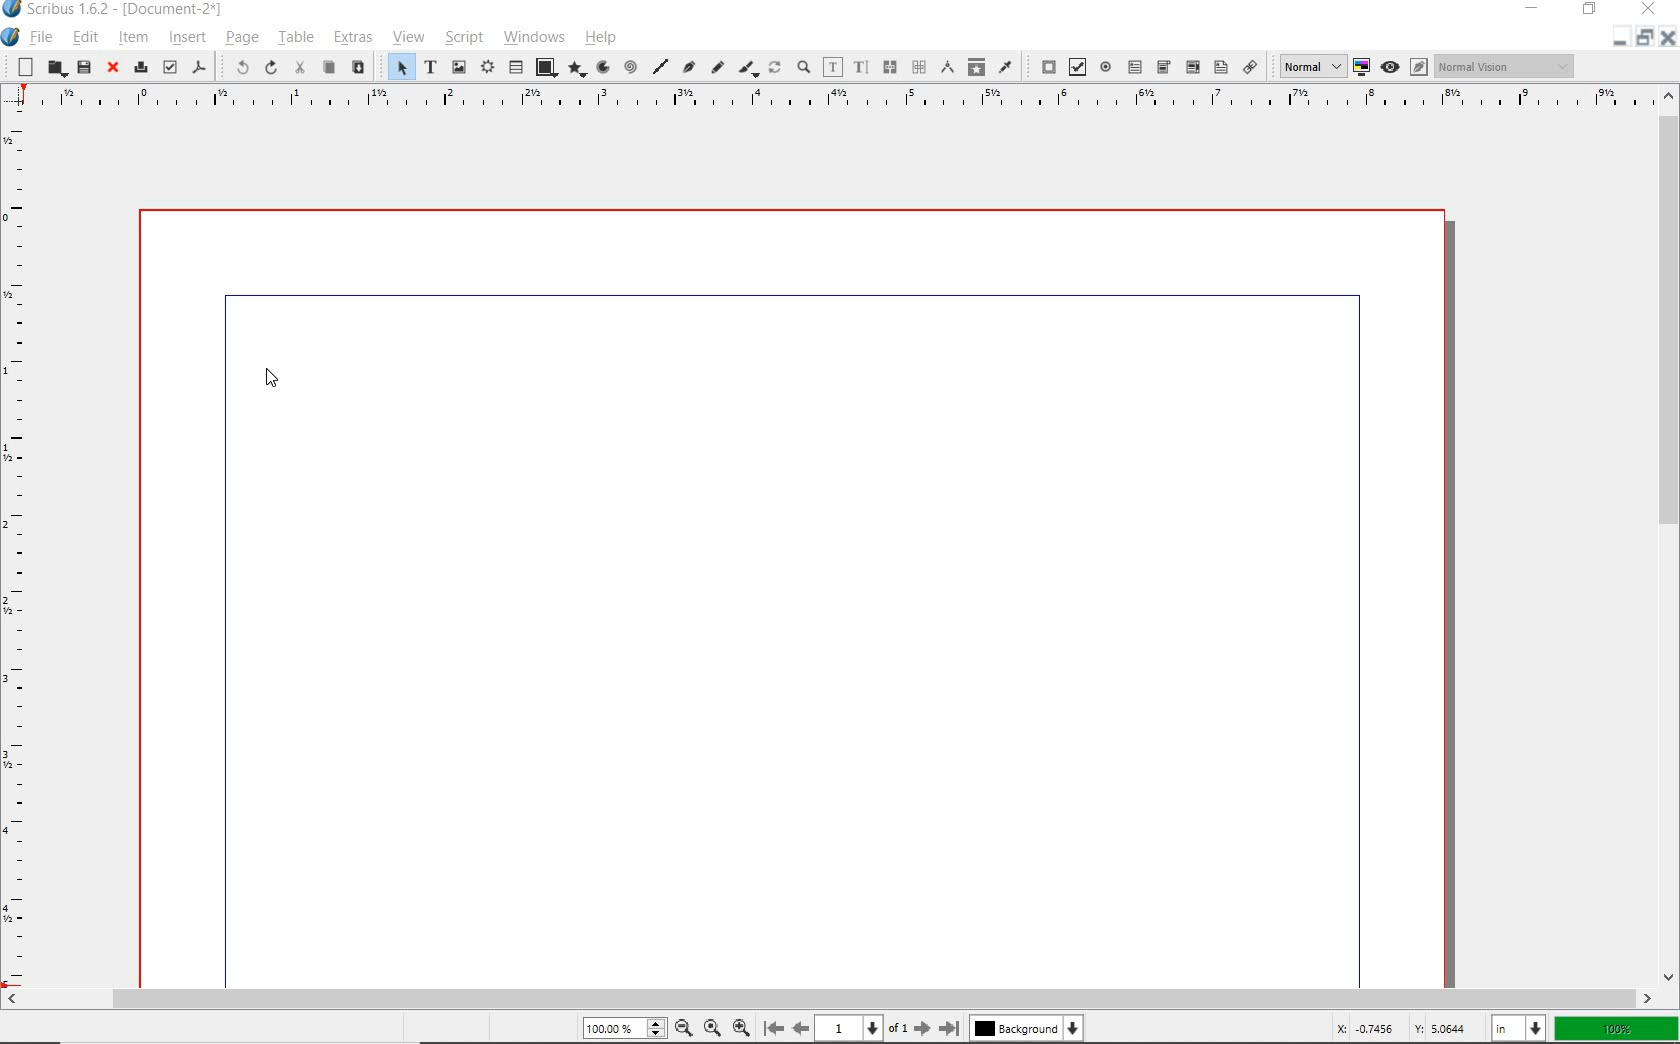  Describe the element at coordinates (1074, 66) in the screenshot. I see `pdf check box` at that location.